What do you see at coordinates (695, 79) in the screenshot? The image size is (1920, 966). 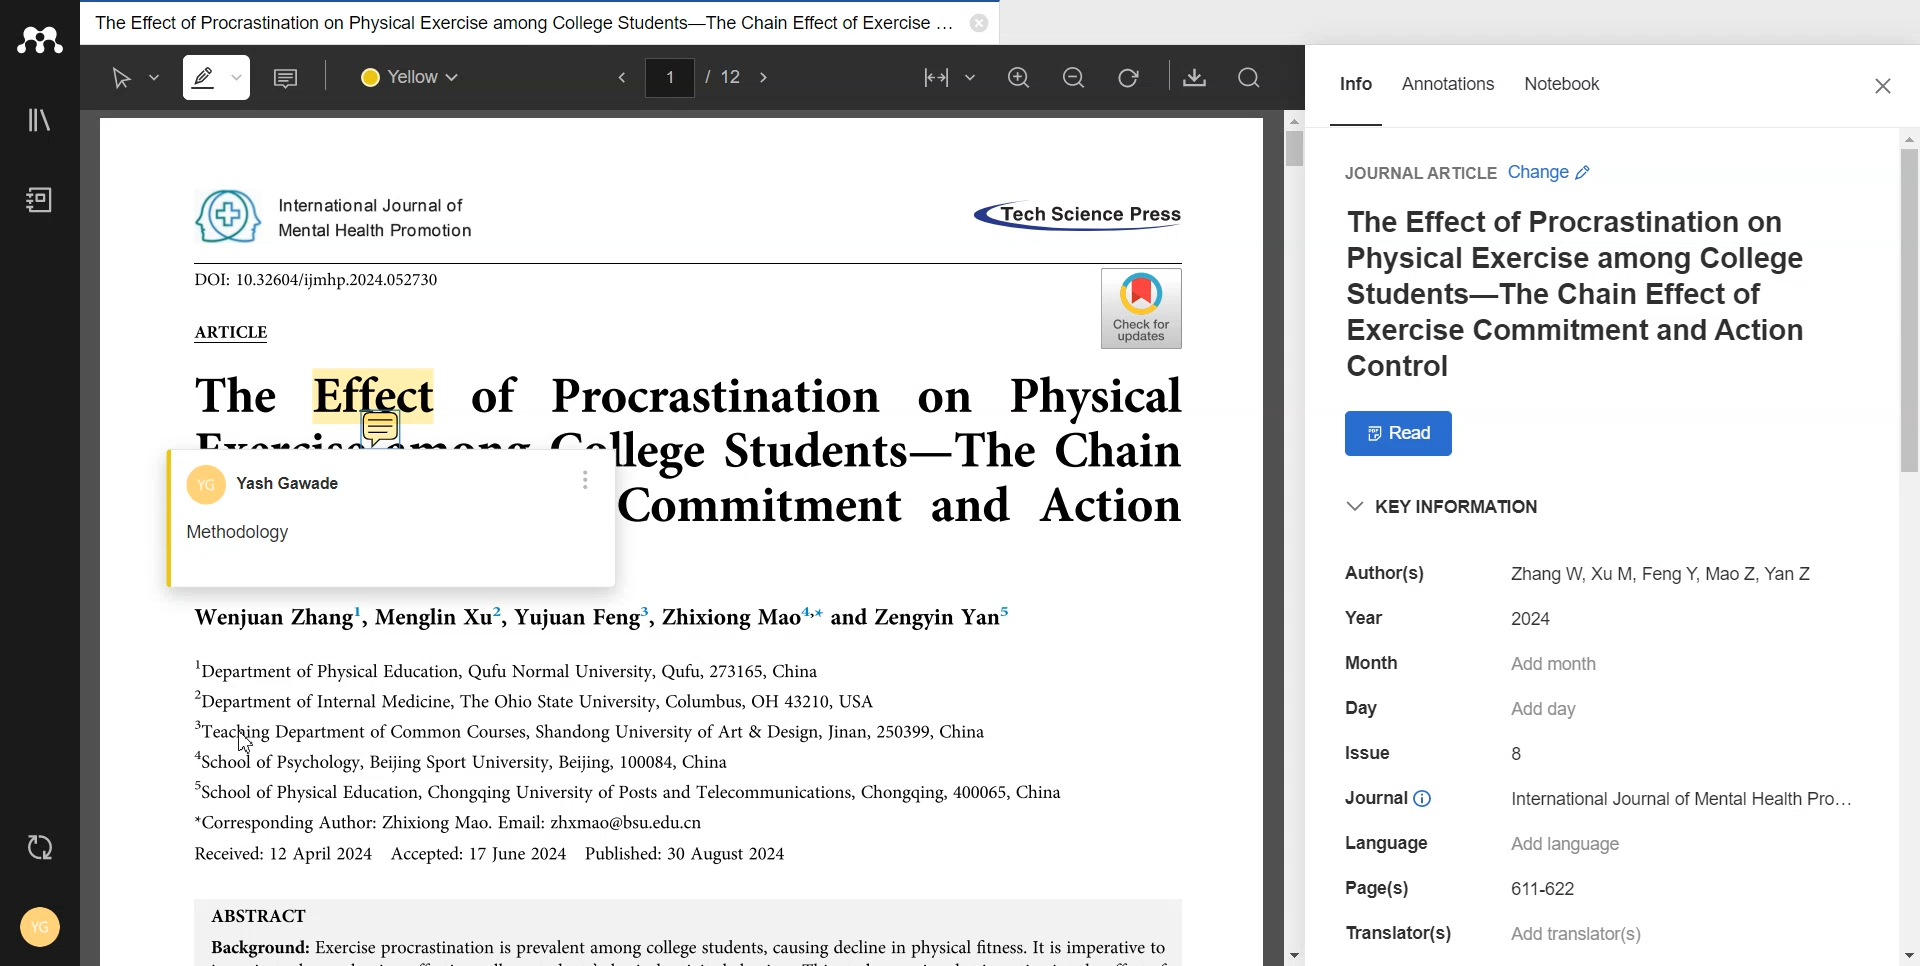 I see `1/12` at bounding box center [695, 79].